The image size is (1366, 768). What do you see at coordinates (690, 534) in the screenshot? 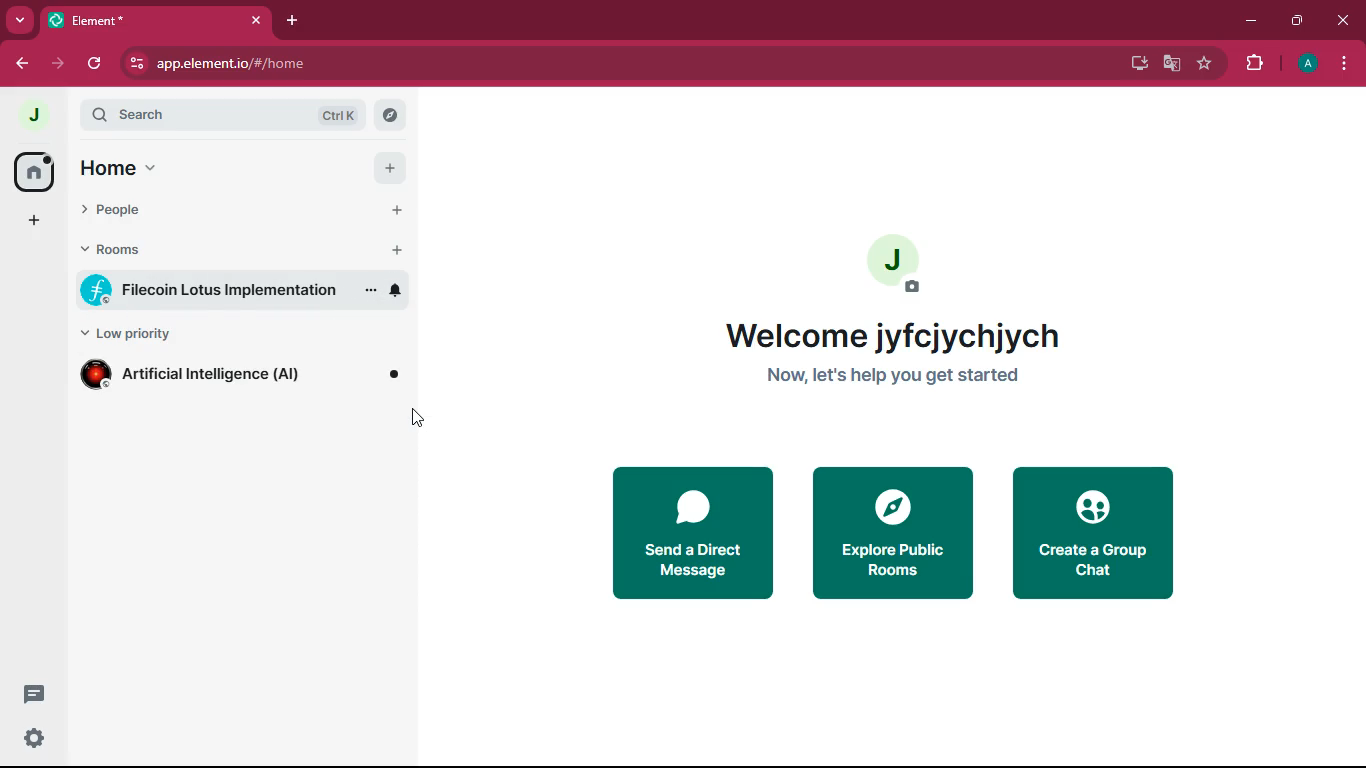
I see `send direct message` at bounding box center [690, 534].